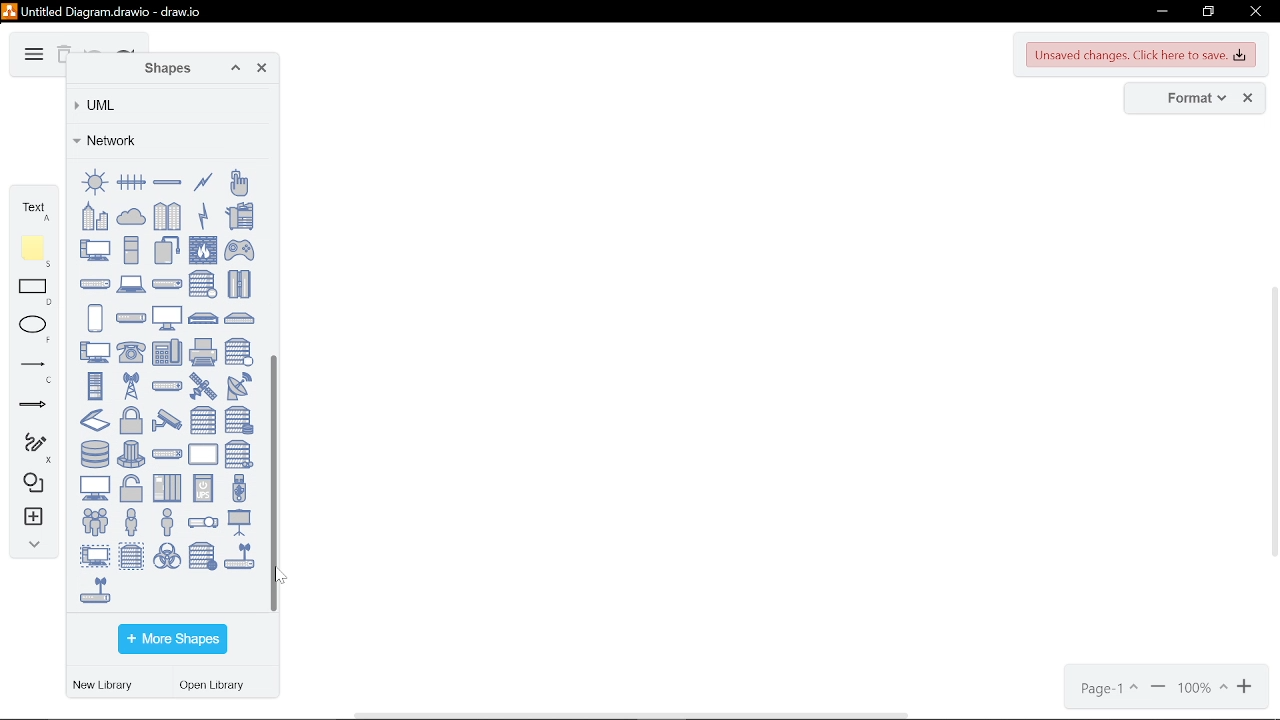  What do you see at coordinates (168, 216) in the screenshot?
I see `community` at bounding box center [168, 216].